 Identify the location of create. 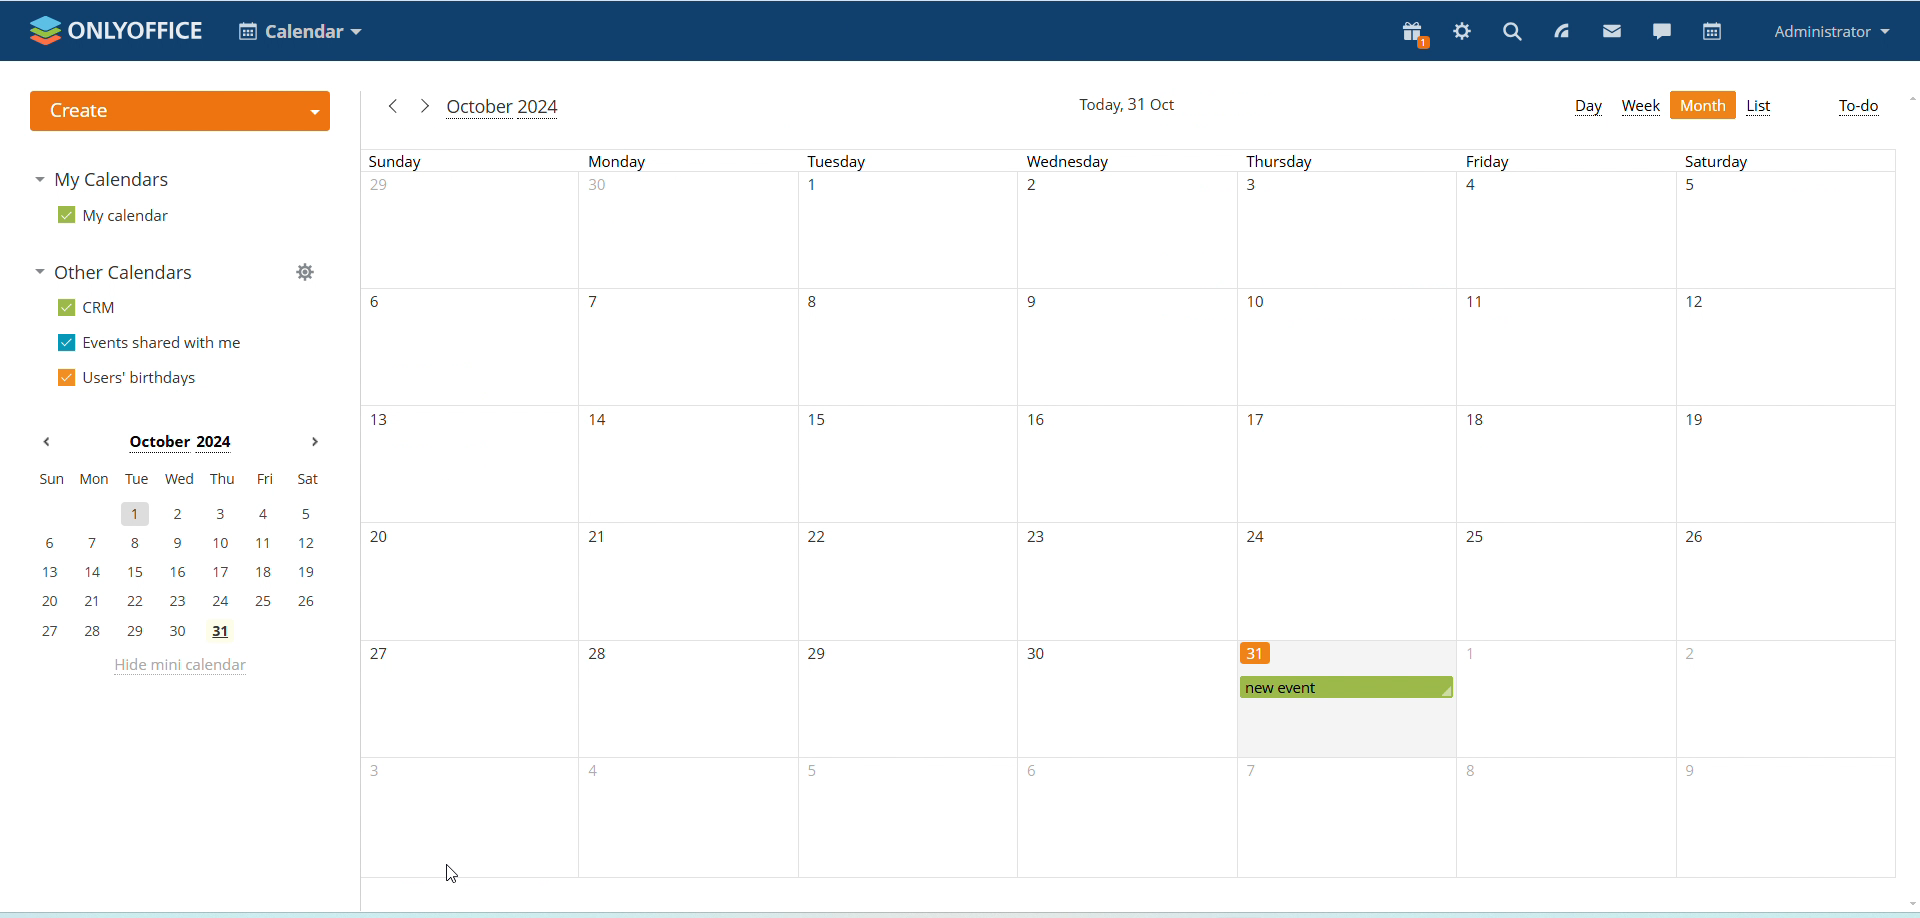
(178, 111).